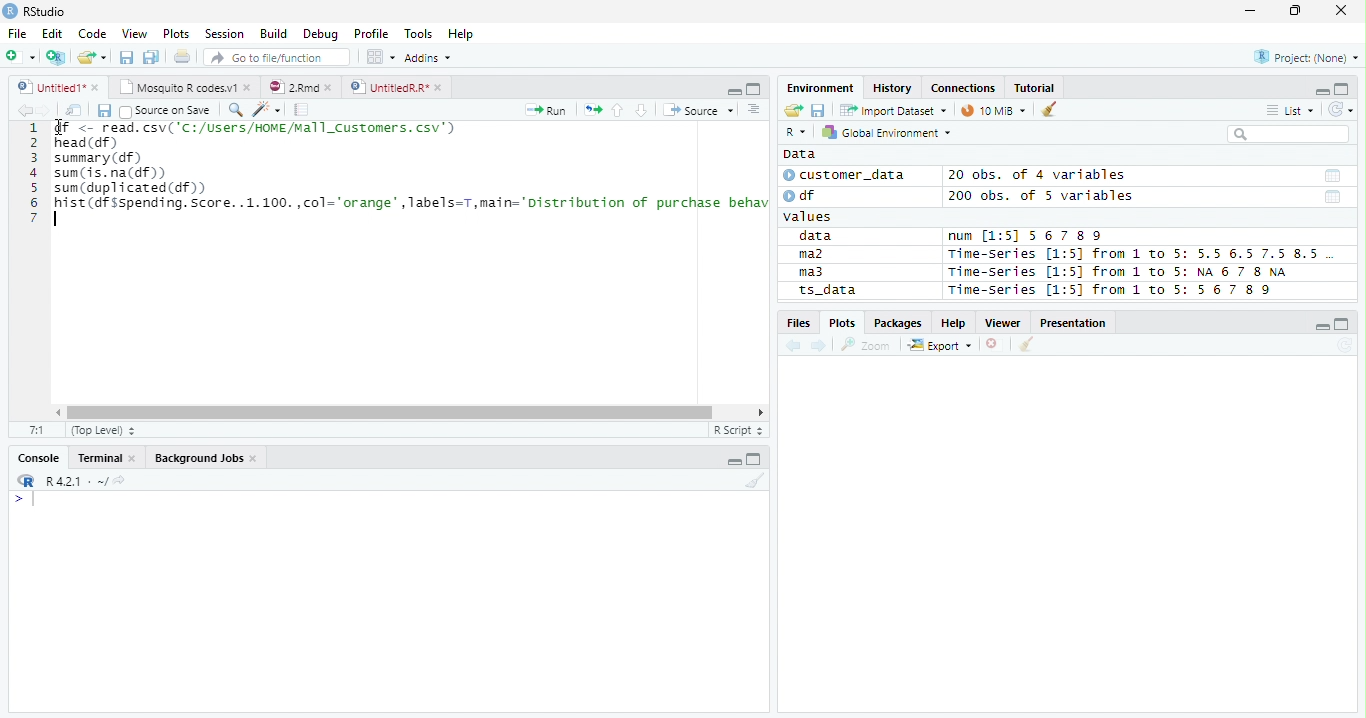  I want to click on 1:1, so click(37, 430).